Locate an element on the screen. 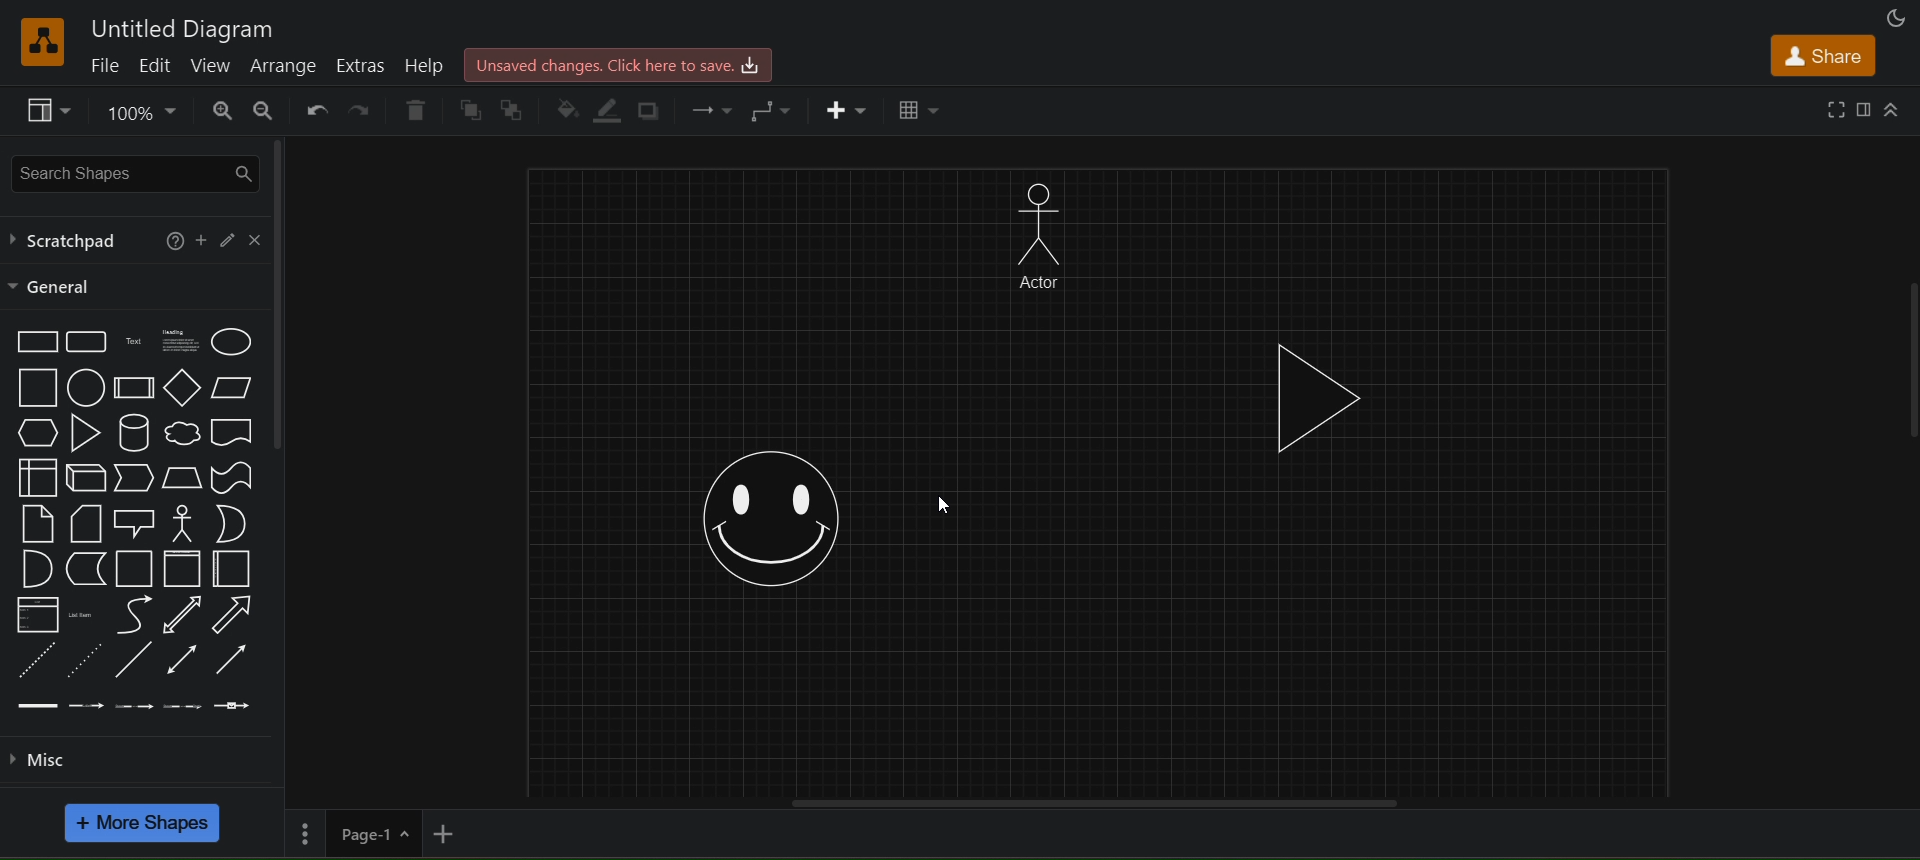  close is located at coordinates (255, 238).